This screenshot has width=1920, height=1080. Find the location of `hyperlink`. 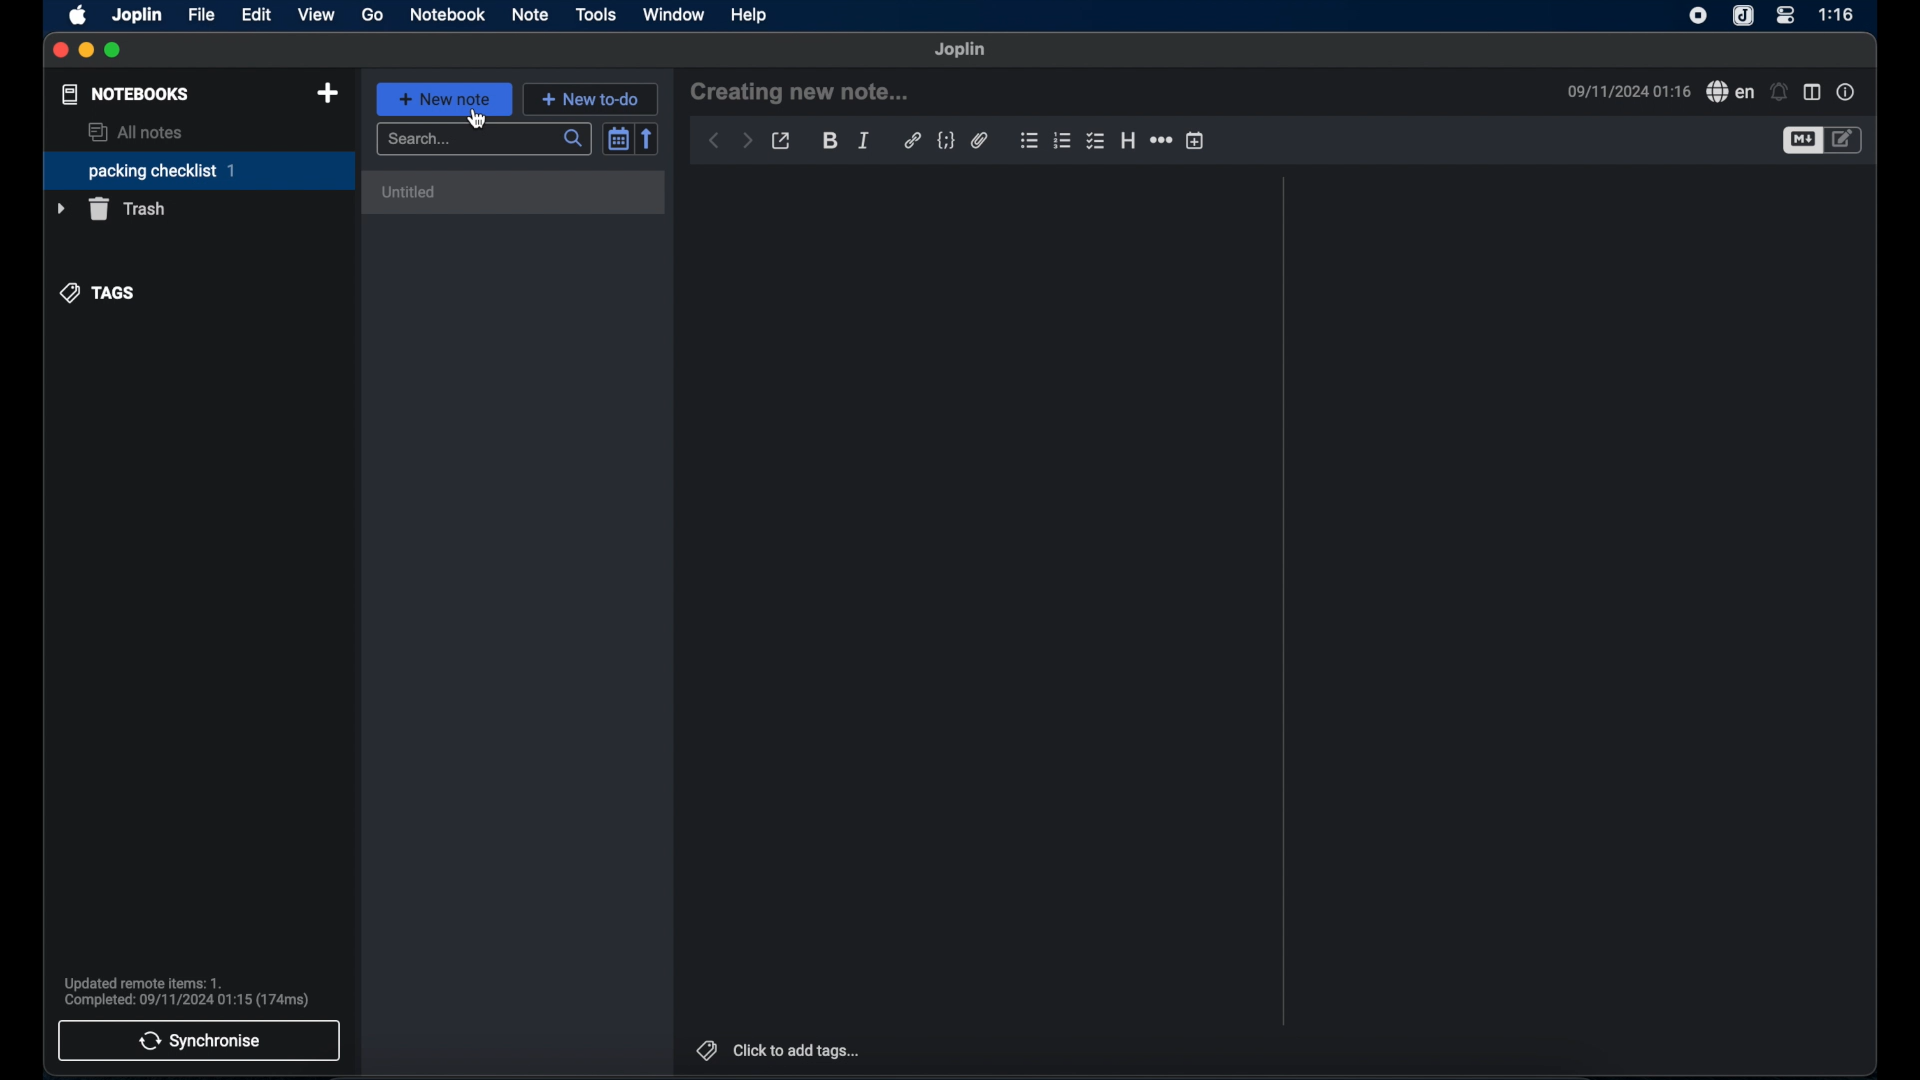

hyperlink is located at coordinates (912, 141).